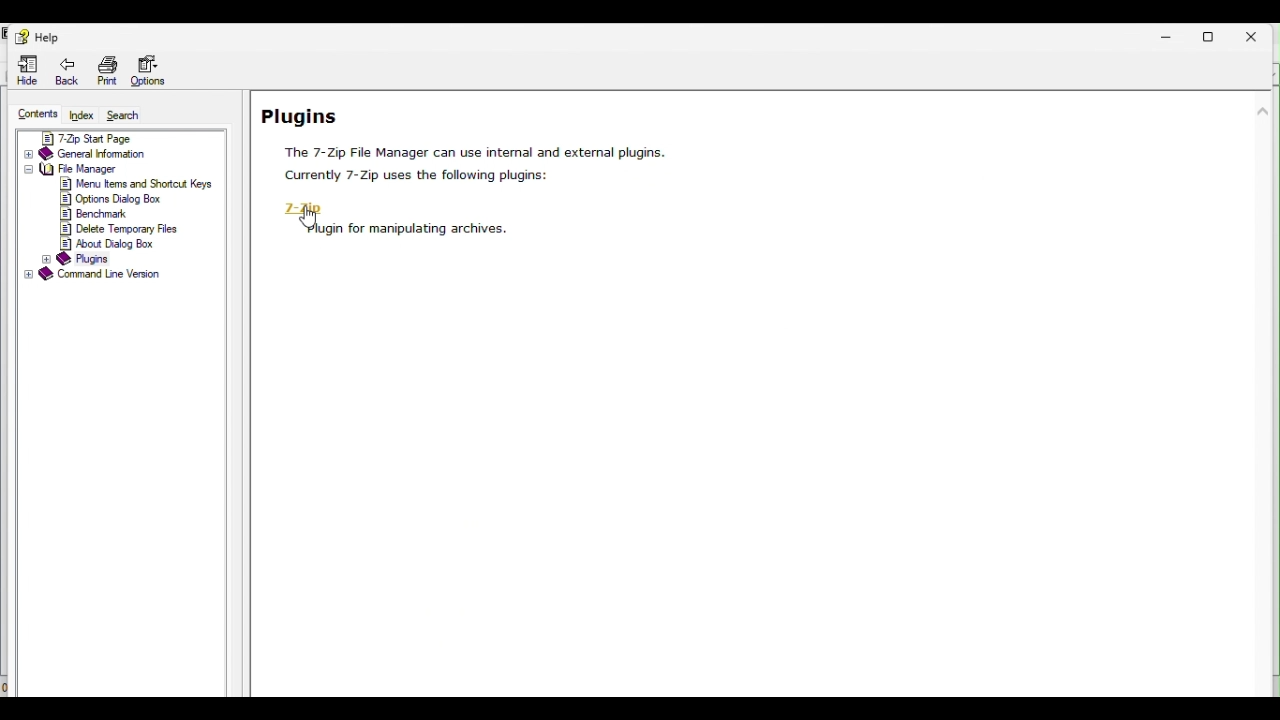 Image resolution: width=1280 pixels, height=720 pixels. I want to click on 7 zip start page, so click(119, 138).